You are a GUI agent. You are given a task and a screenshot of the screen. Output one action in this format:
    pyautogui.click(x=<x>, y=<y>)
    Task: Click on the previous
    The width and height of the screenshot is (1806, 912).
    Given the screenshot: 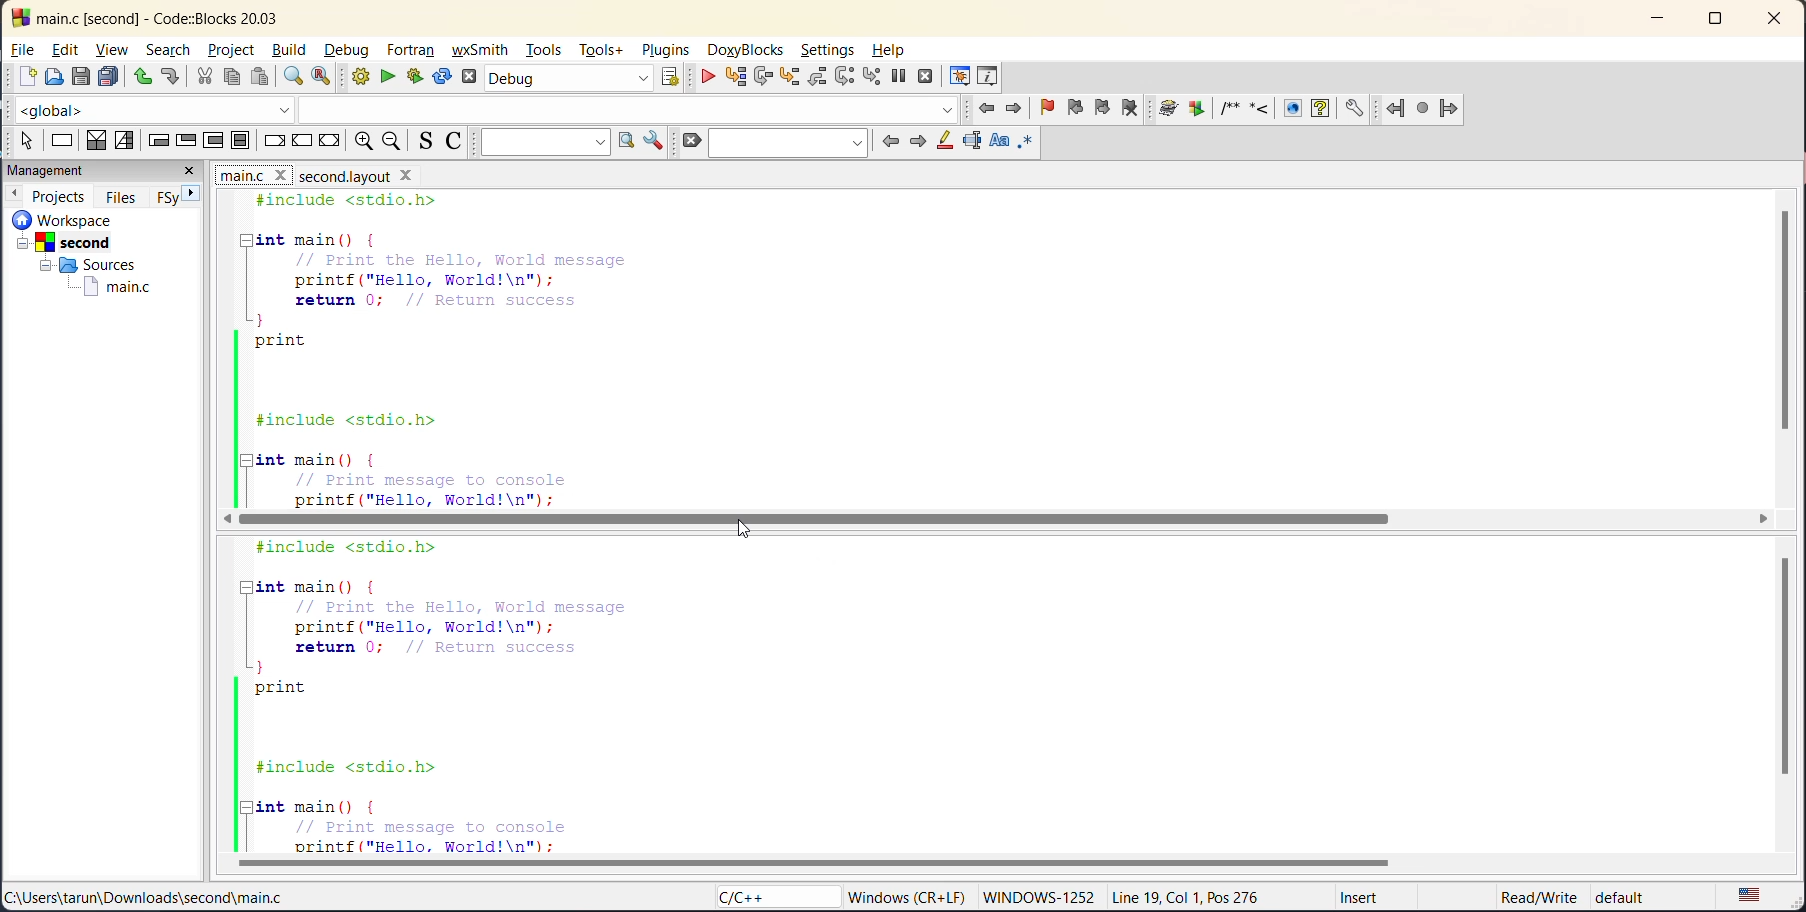 What is the action you would take?
    pyautogui.click(x=890, y=143)
    